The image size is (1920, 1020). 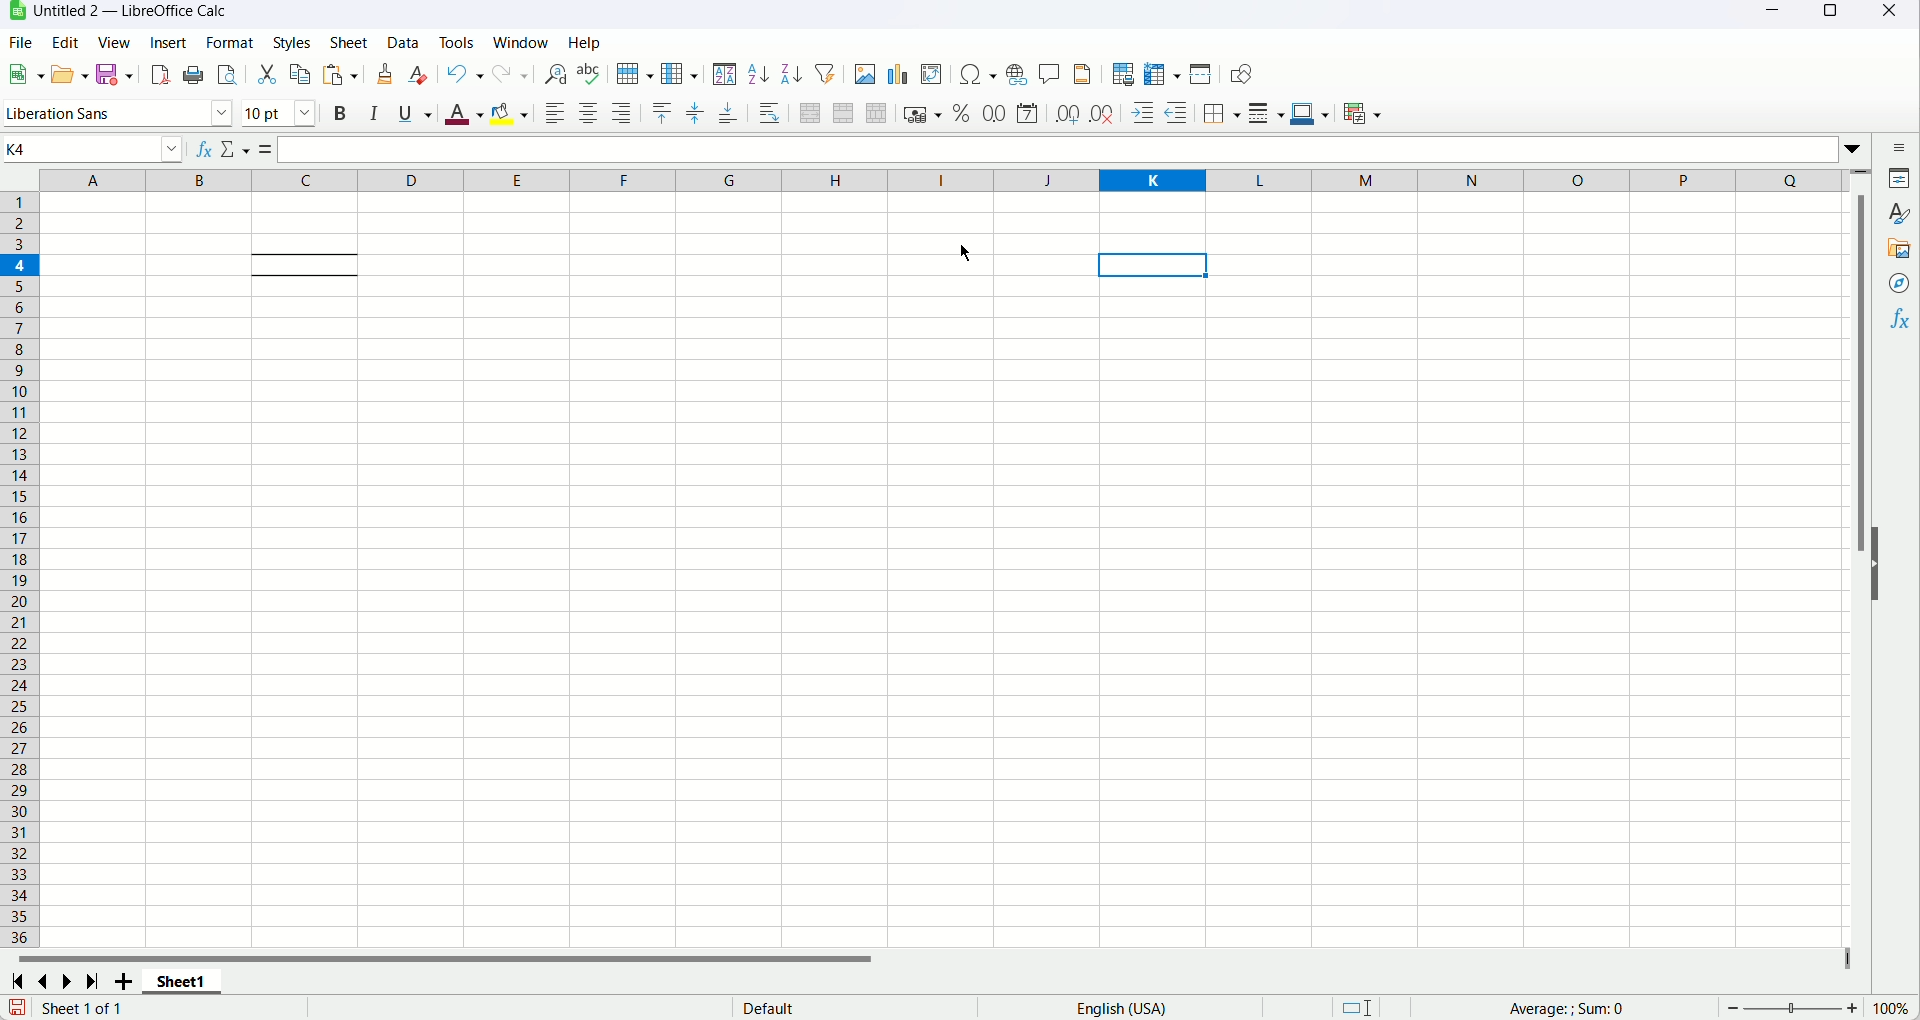 I want to click on Maximize, so click(x=1828, y=15).